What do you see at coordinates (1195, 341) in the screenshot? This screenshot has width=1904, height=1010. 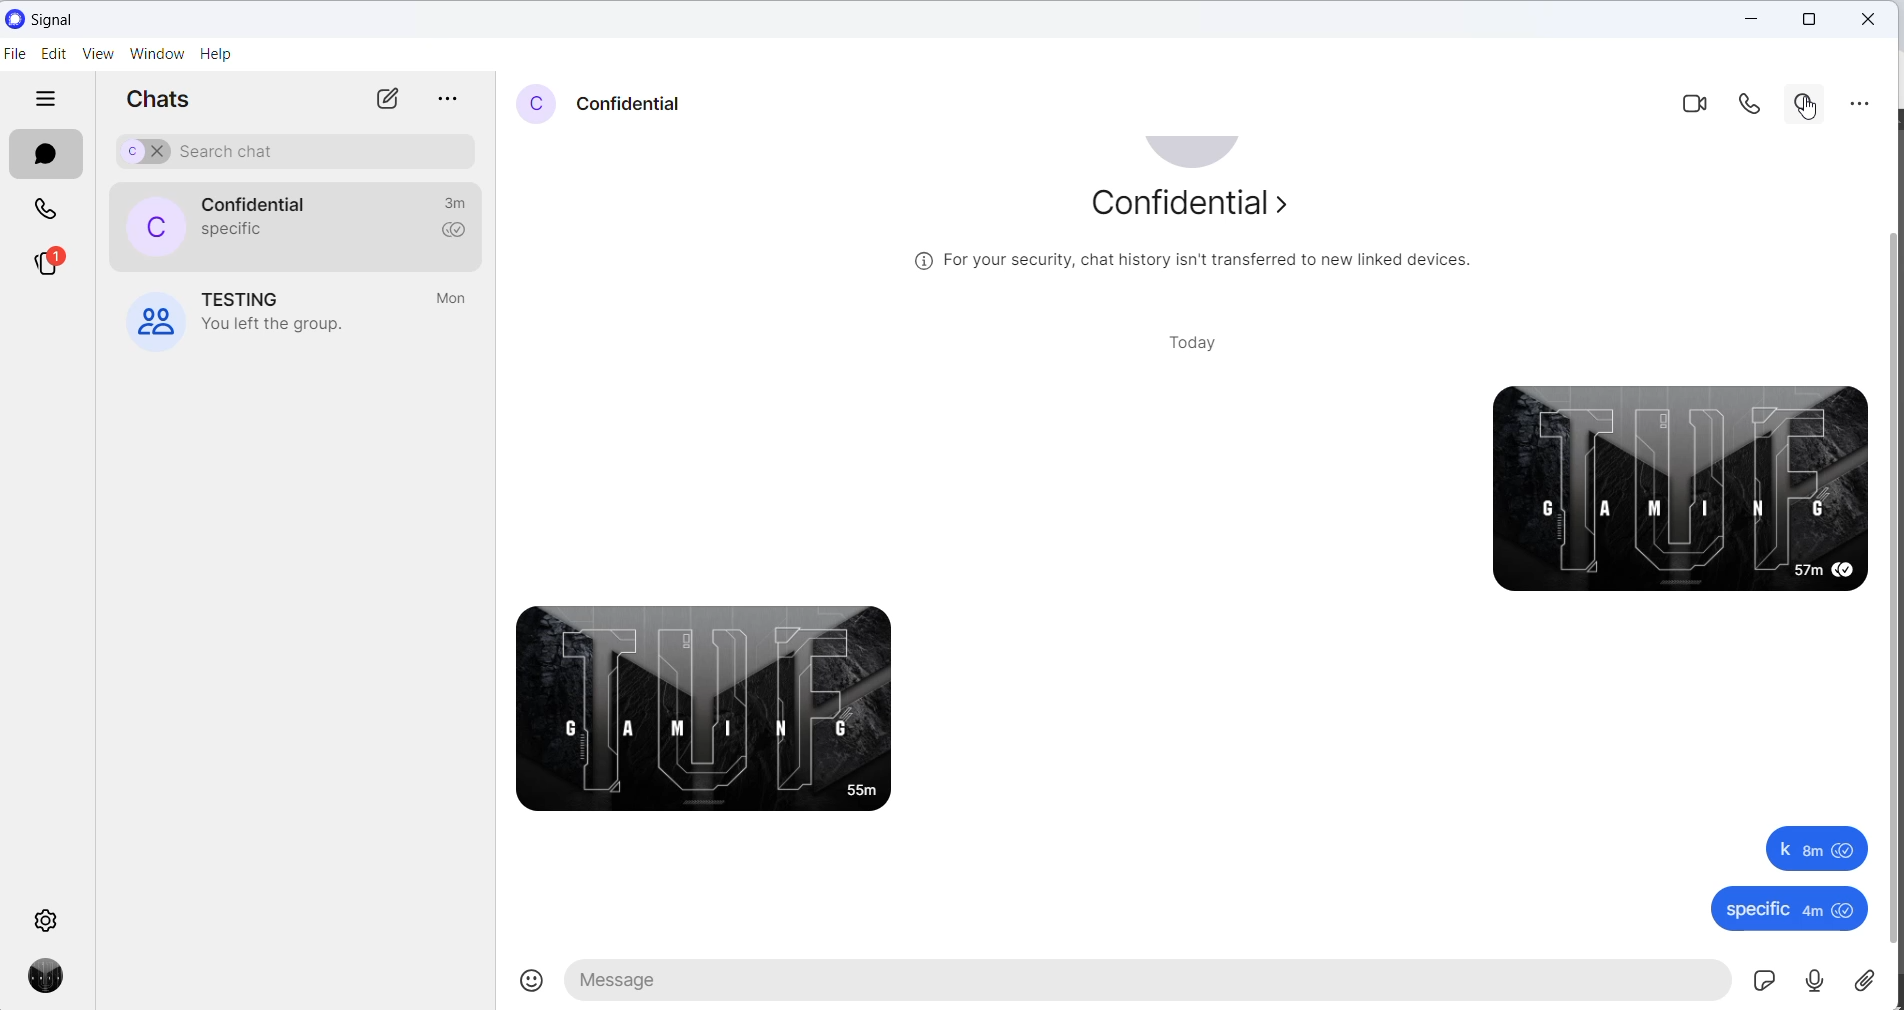 I see `today heading` at bounding box center [1195, 341].